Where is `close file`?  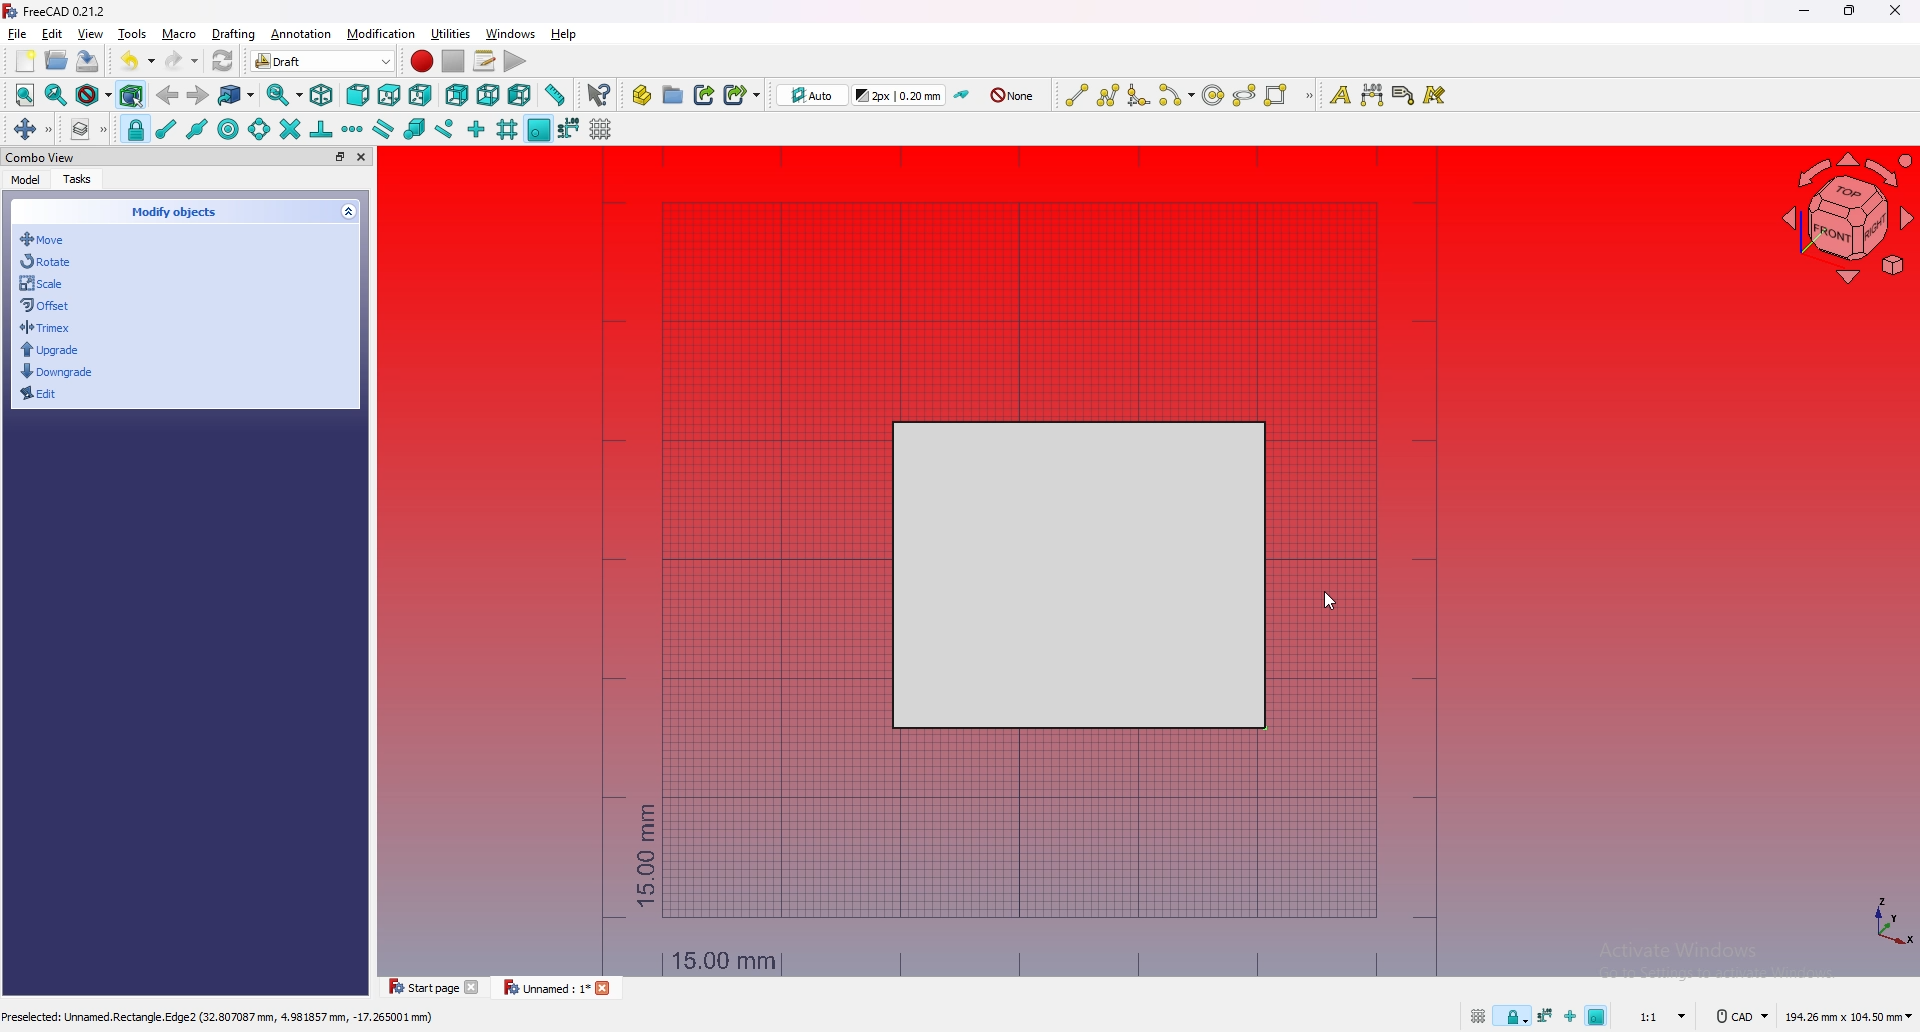
close file is located at coordinates (607, 990).